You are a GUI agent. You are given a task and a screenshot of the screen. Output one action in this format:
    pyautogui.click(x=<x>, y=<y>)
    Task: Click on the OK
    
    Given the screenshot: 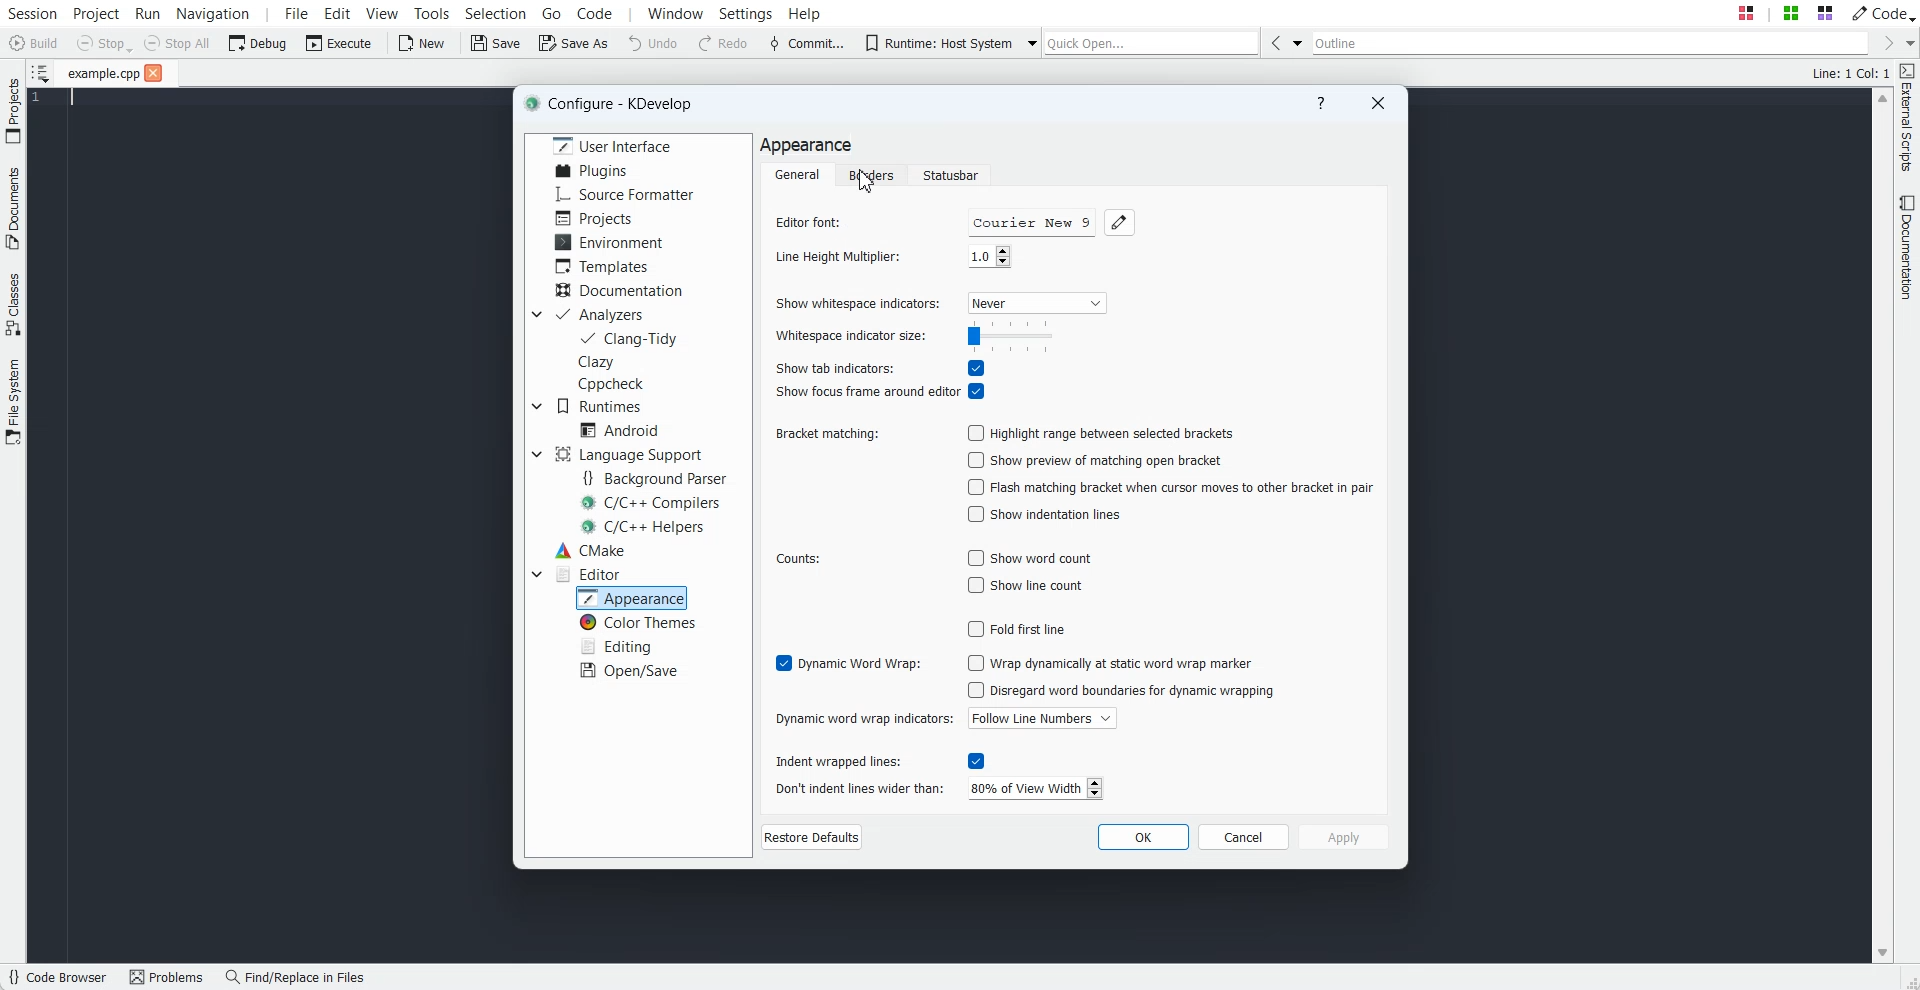 What is the action you would take?
    pyautogui.click(x=1144, y=836)
    